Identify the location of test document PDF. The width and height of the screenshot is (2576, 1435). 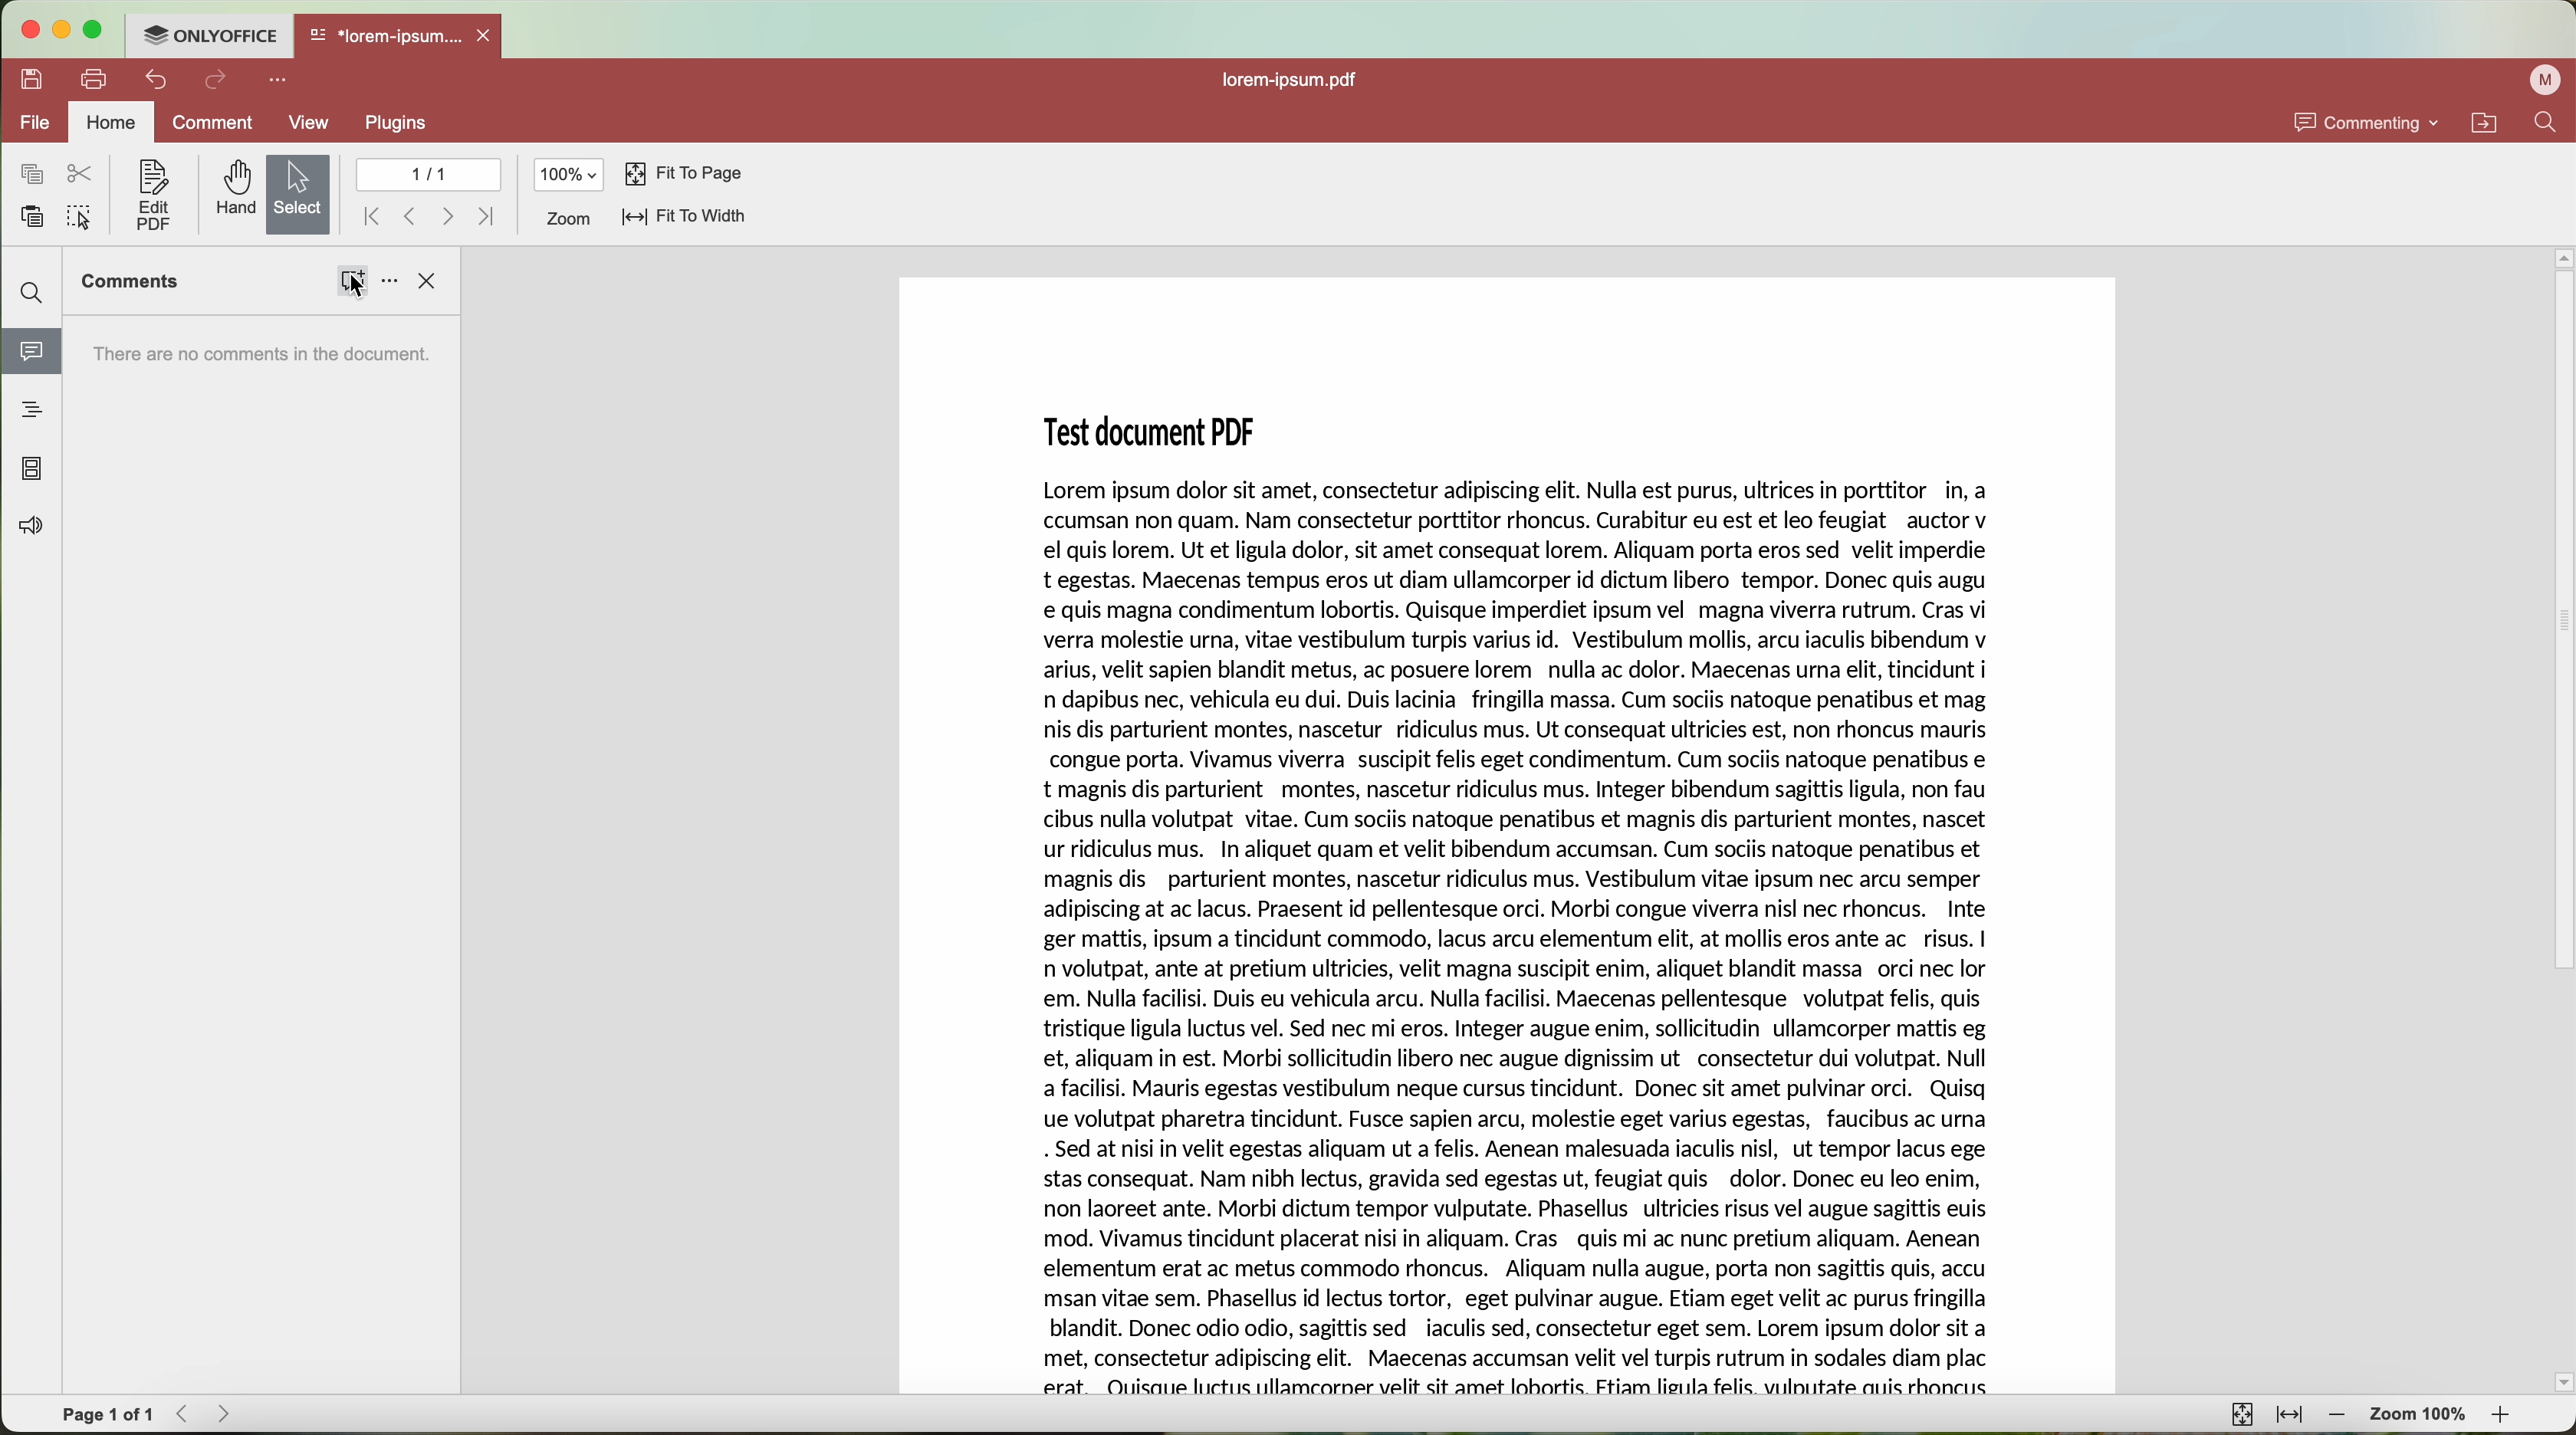
(1503, 833).